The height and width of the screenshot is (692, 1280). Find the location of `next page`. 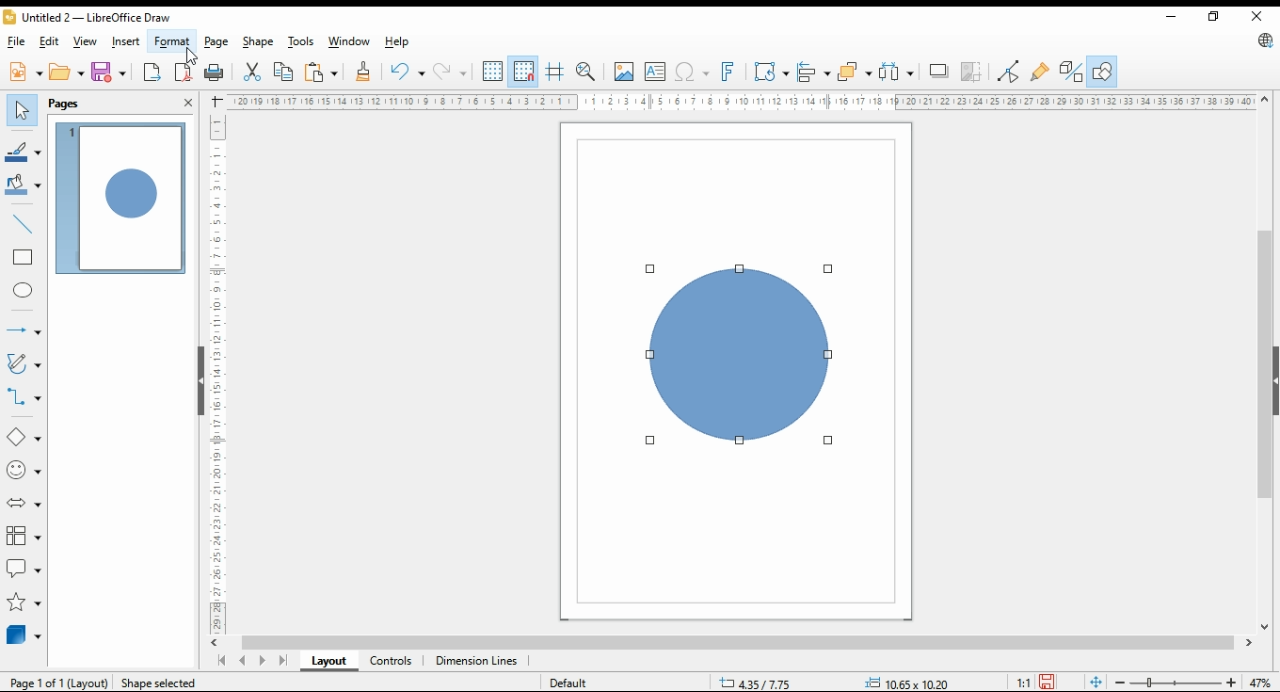

next page is located at coordinates (261, 660).